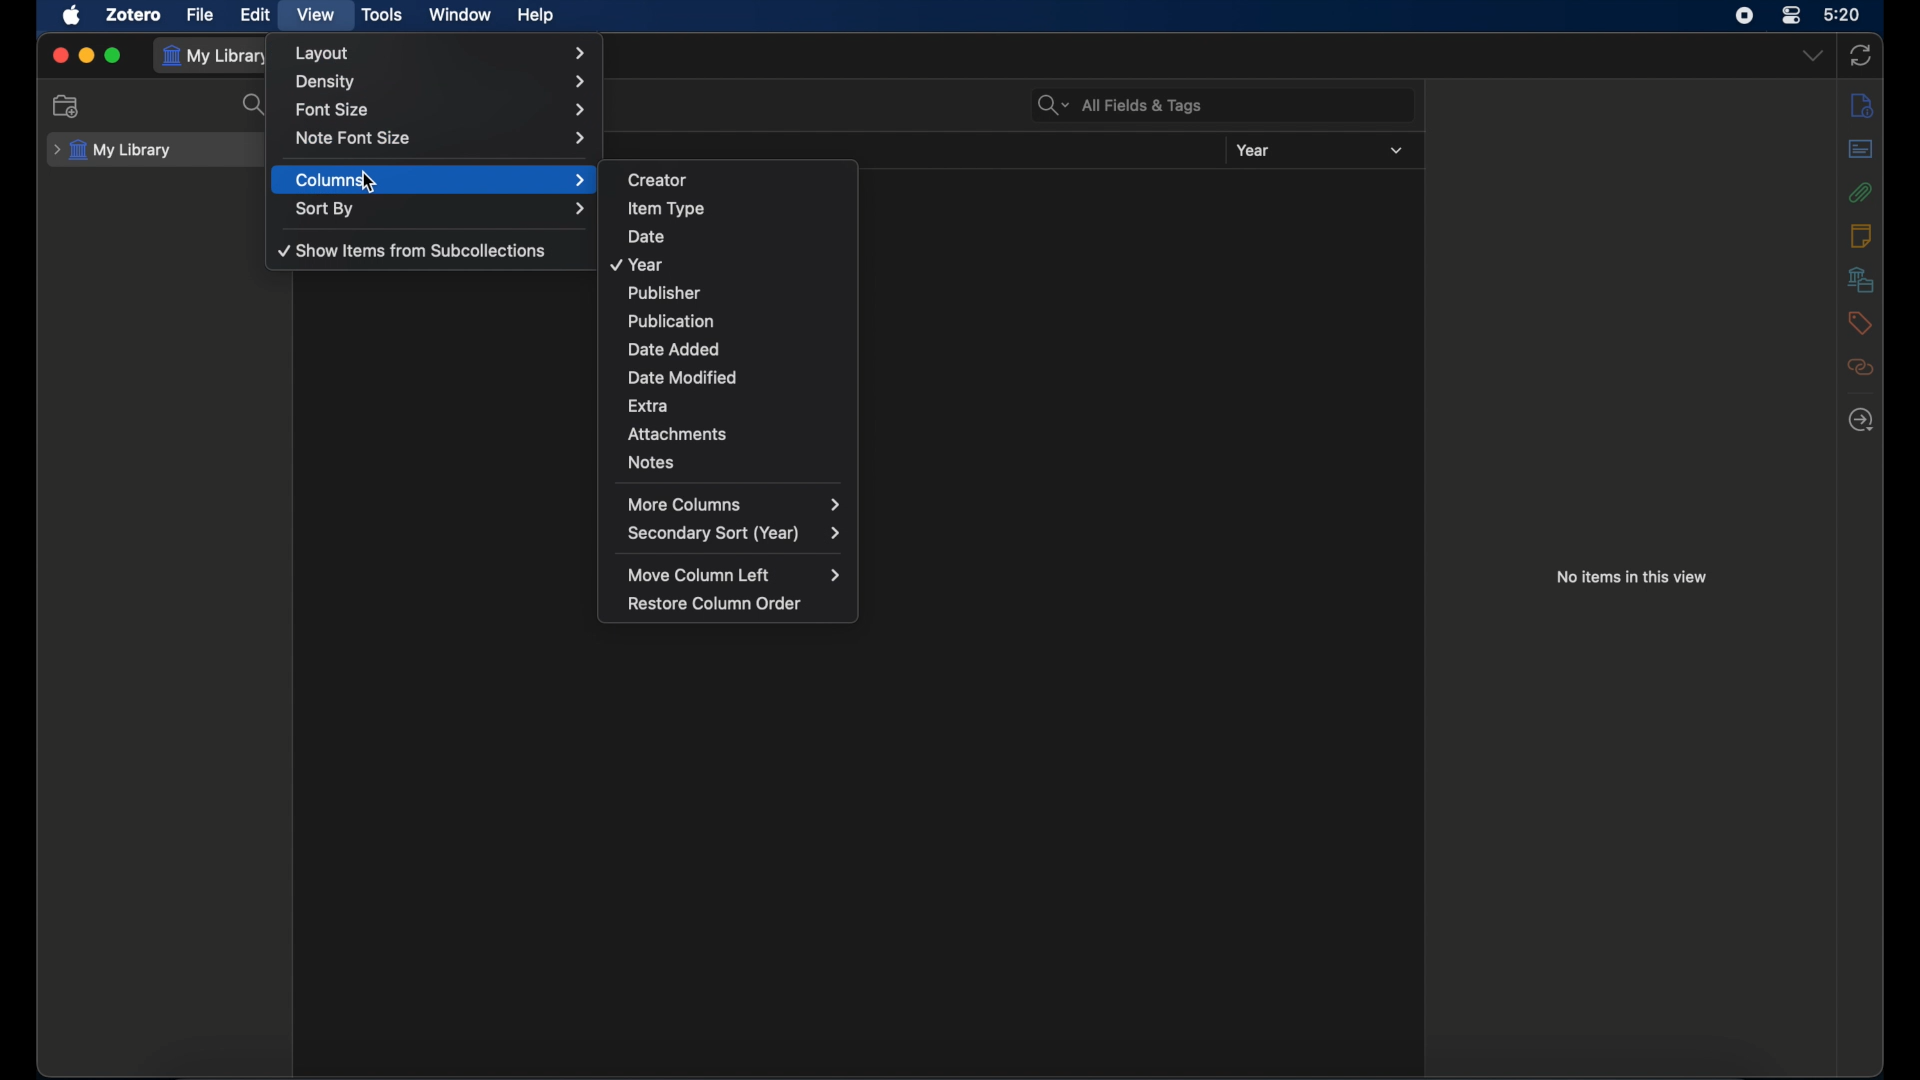 This screenshot has height=1080, width=1920. Describe the element at coordinates (739, 206) in the screenshot. I see `item type` at that location.